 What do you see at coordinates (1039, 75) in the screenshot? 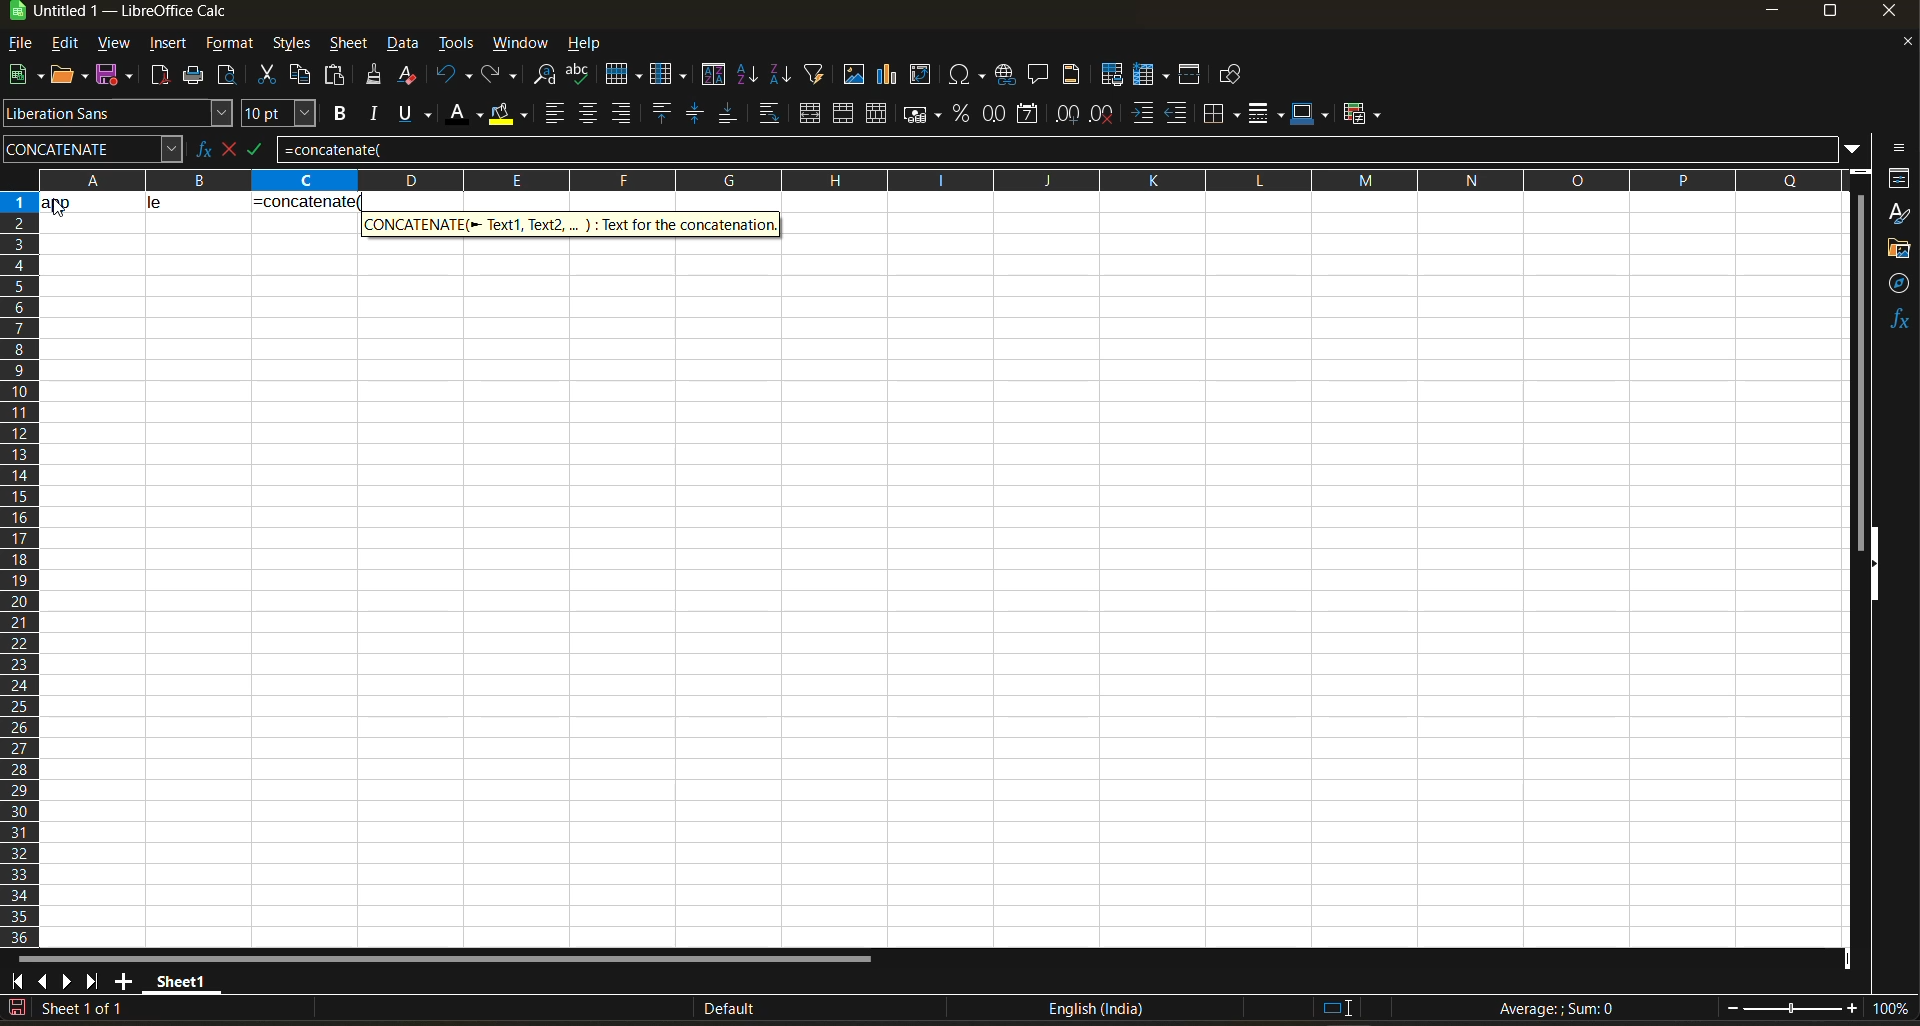
I see `insert comment` at bounding box center [1039, 75].